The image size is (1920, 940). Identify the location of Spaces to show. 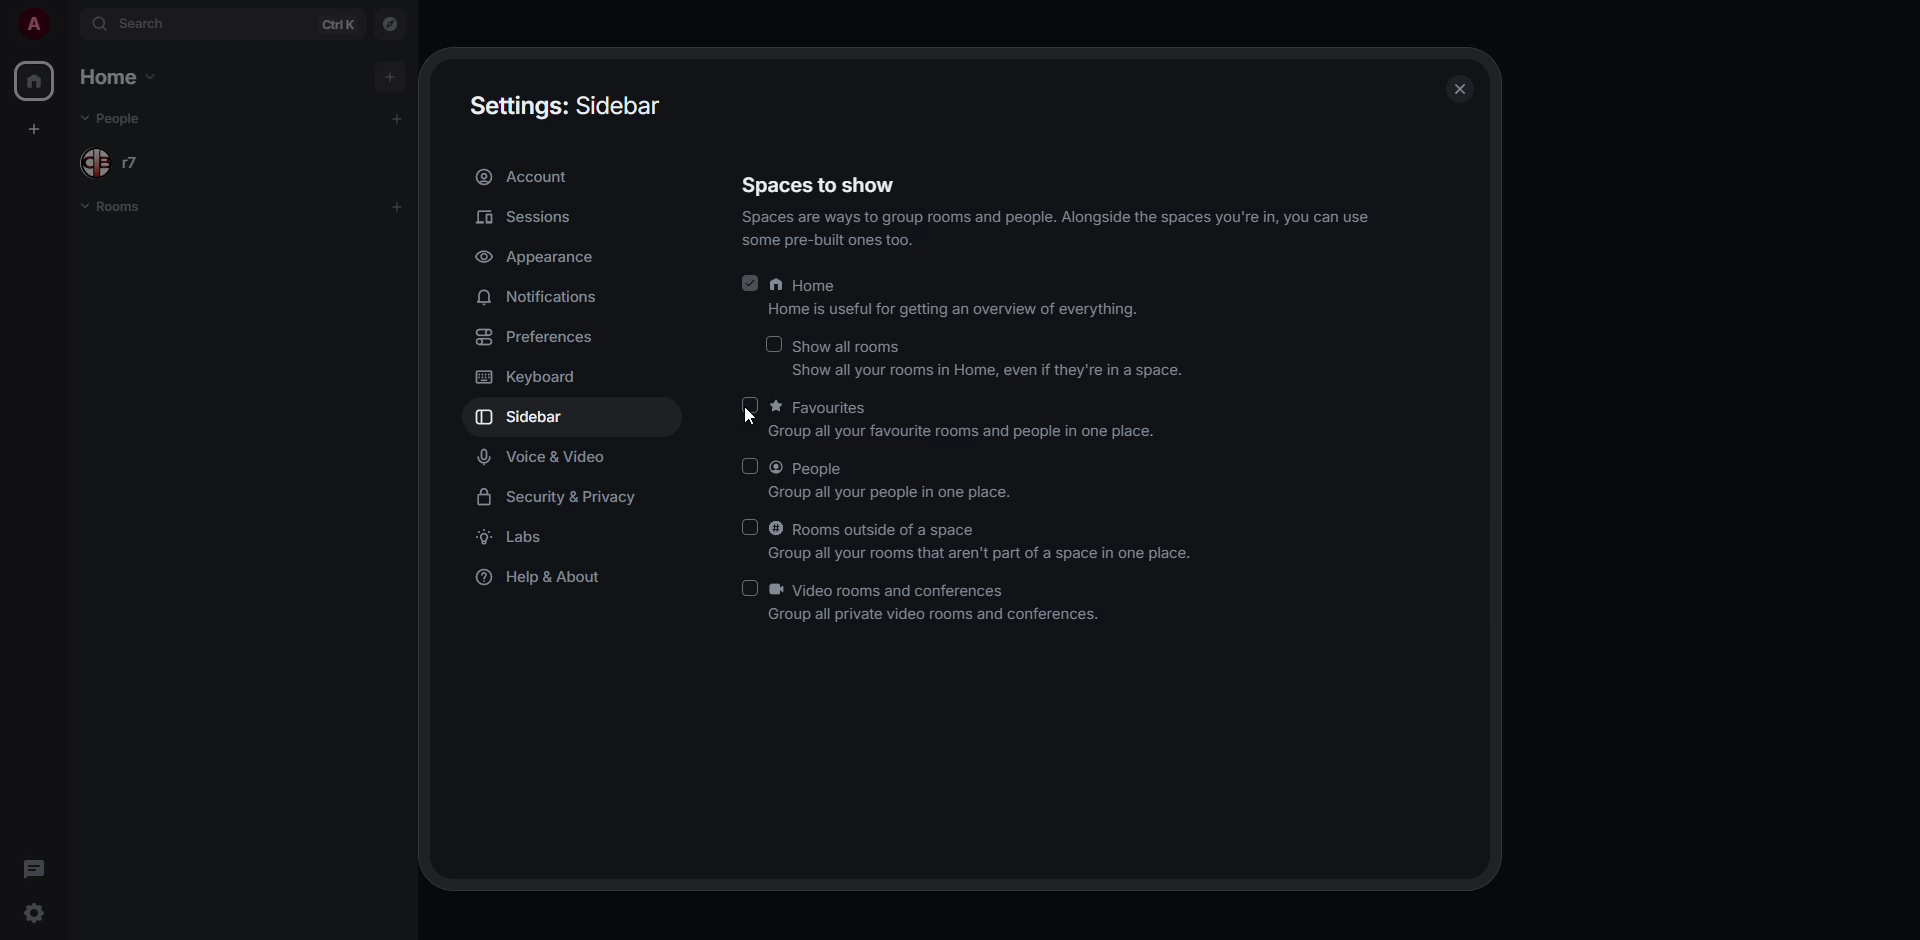
(816, 185).